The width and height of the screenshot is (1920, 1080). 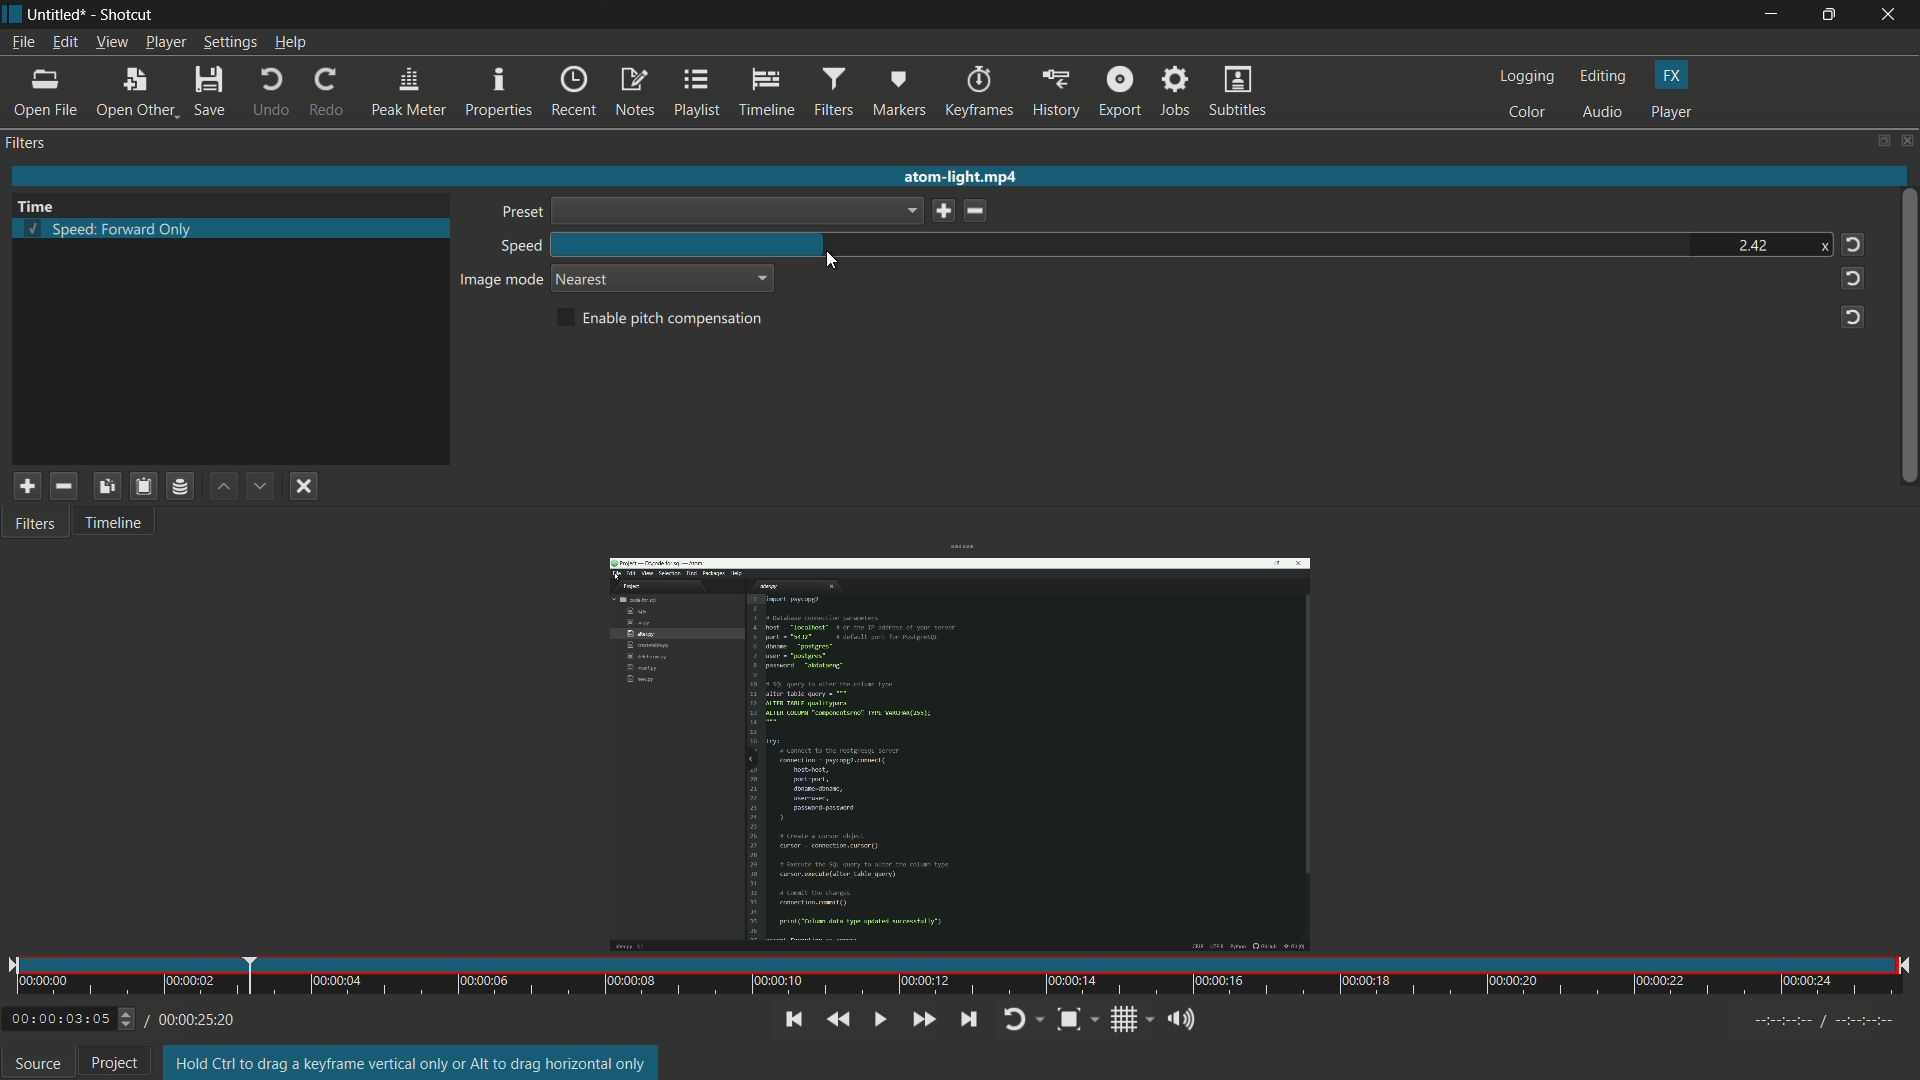 What do you see at coordinates (124, 526) in the screenshot?
I see `Timeline` at bounding box center [124, 526].